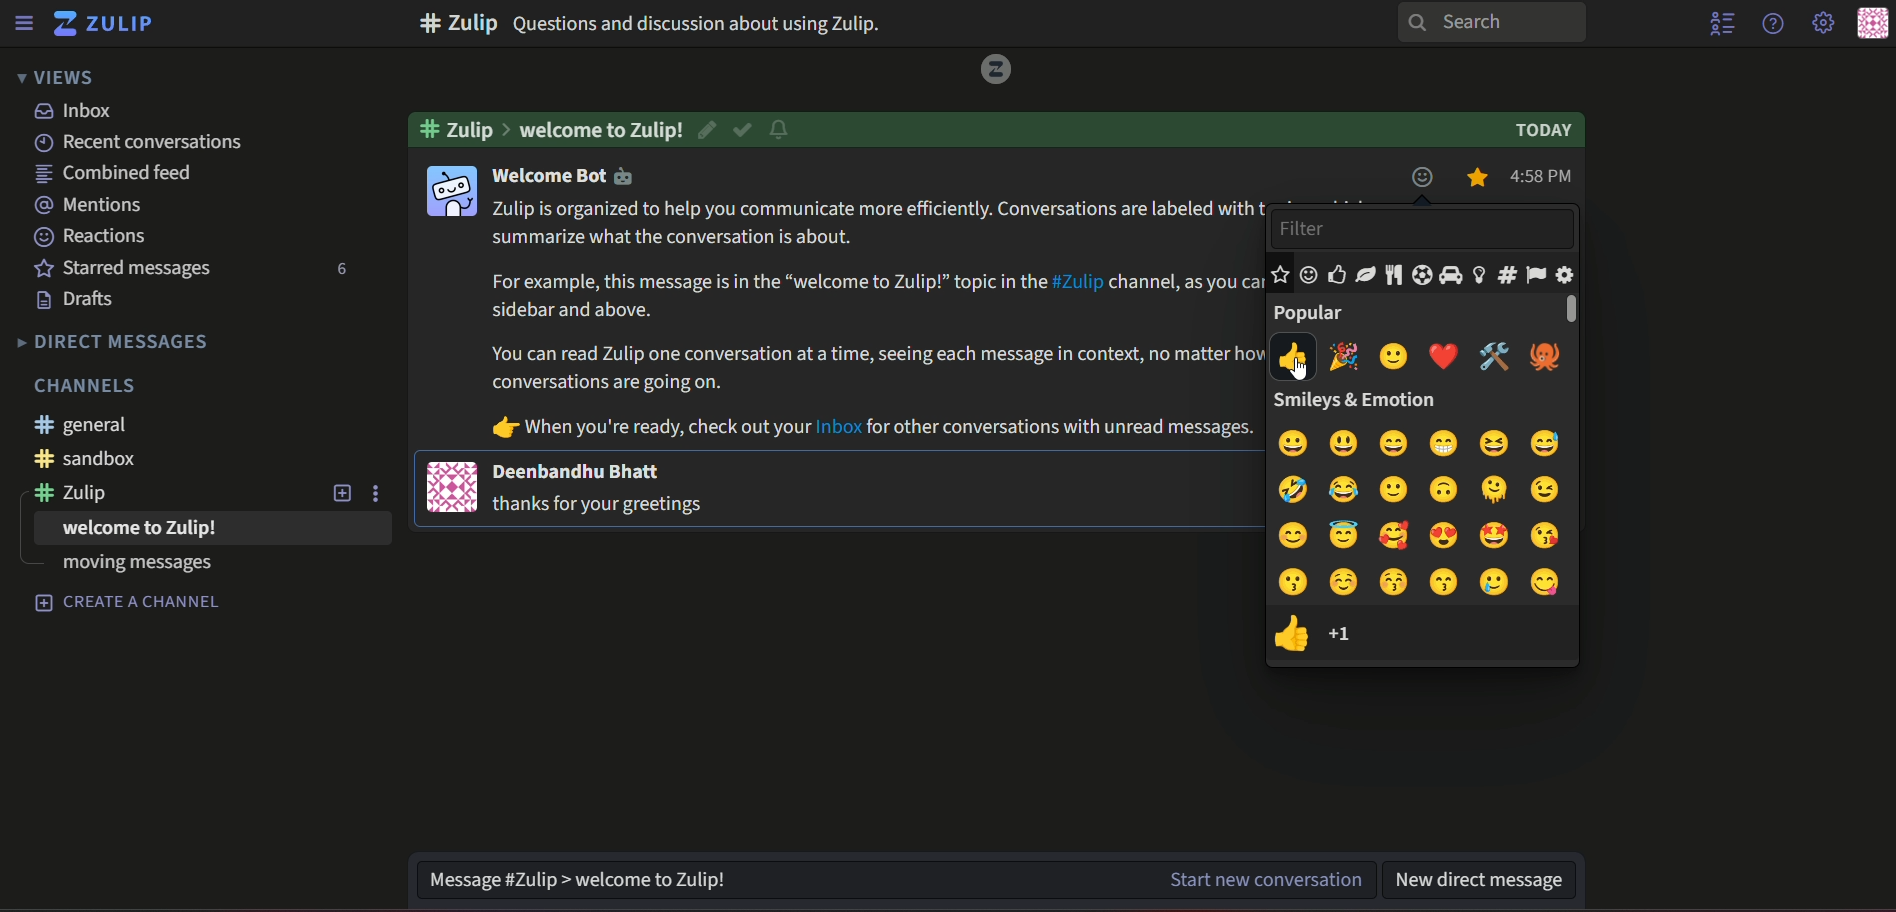  I want to click on search bar, so click(1498, 23).